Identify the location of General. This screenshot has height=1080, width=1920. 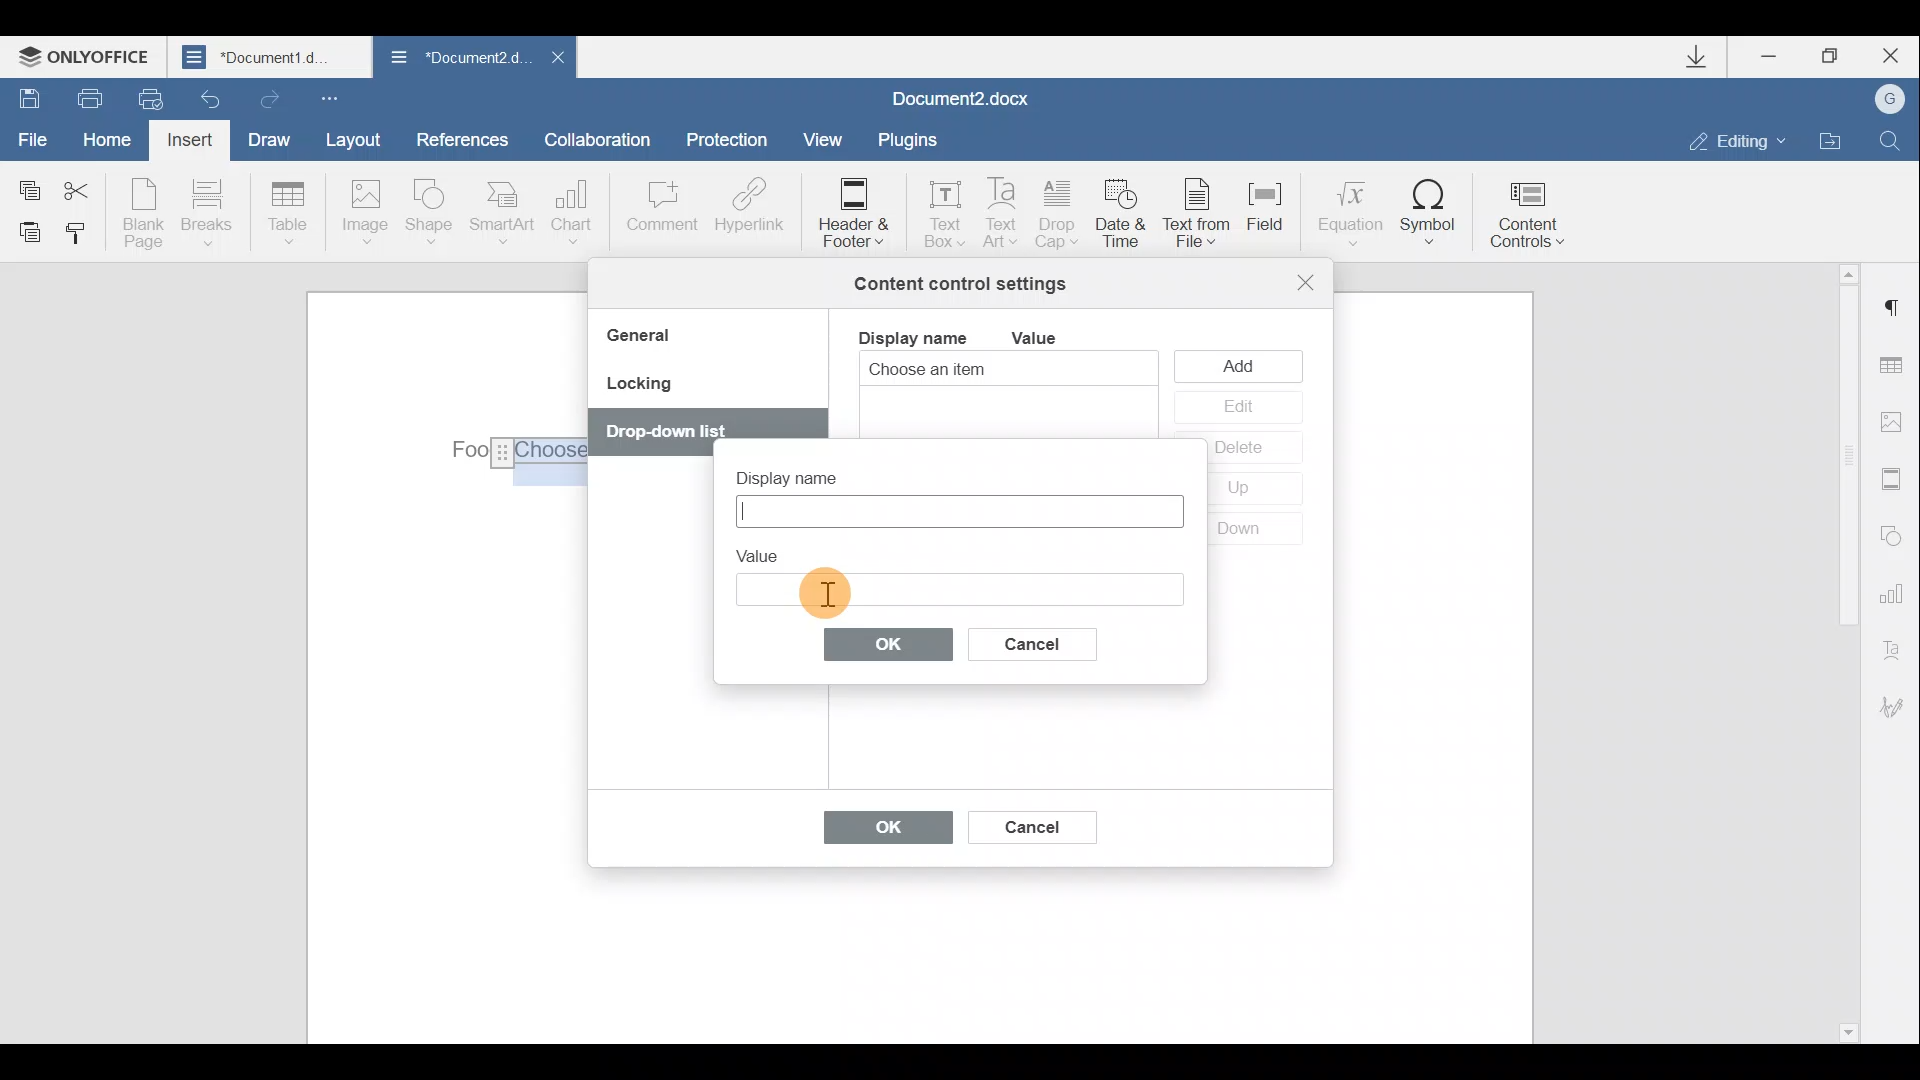
(646, 338).